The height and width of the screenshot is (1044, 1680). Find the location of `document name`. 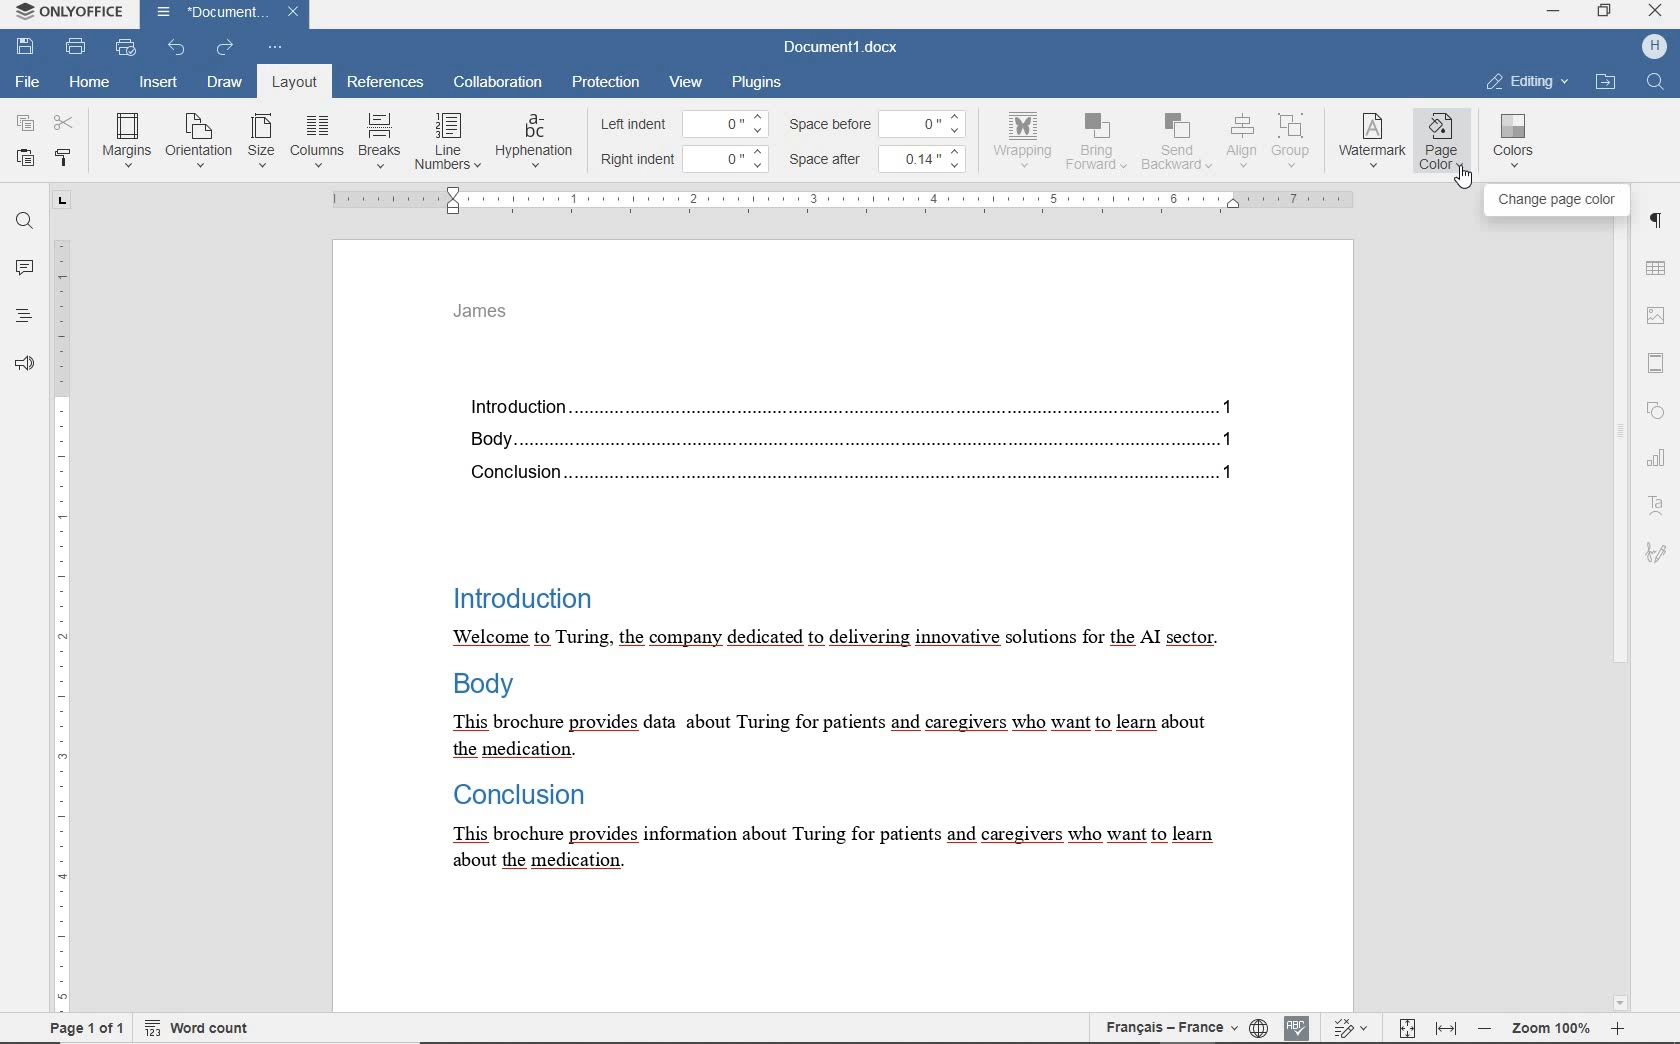

document name is located at coordinates (843, 49).